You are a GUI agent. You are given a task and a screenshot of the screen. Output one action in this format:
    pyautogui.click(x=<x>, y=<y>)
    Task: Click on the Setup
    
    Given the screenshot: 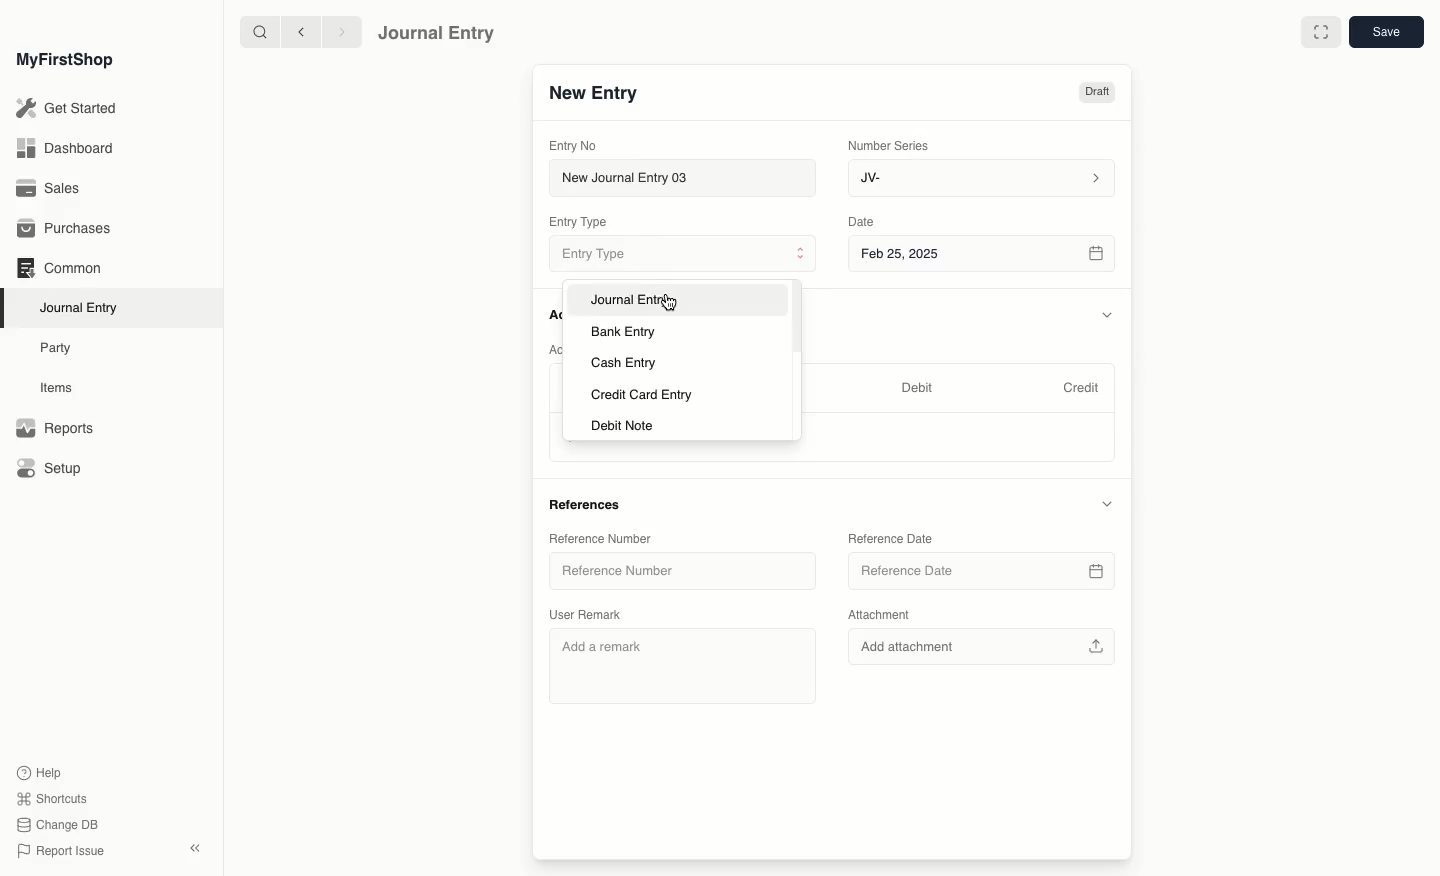 What is the action you would take?
    pyautogui.click(x=51, y=470)
    